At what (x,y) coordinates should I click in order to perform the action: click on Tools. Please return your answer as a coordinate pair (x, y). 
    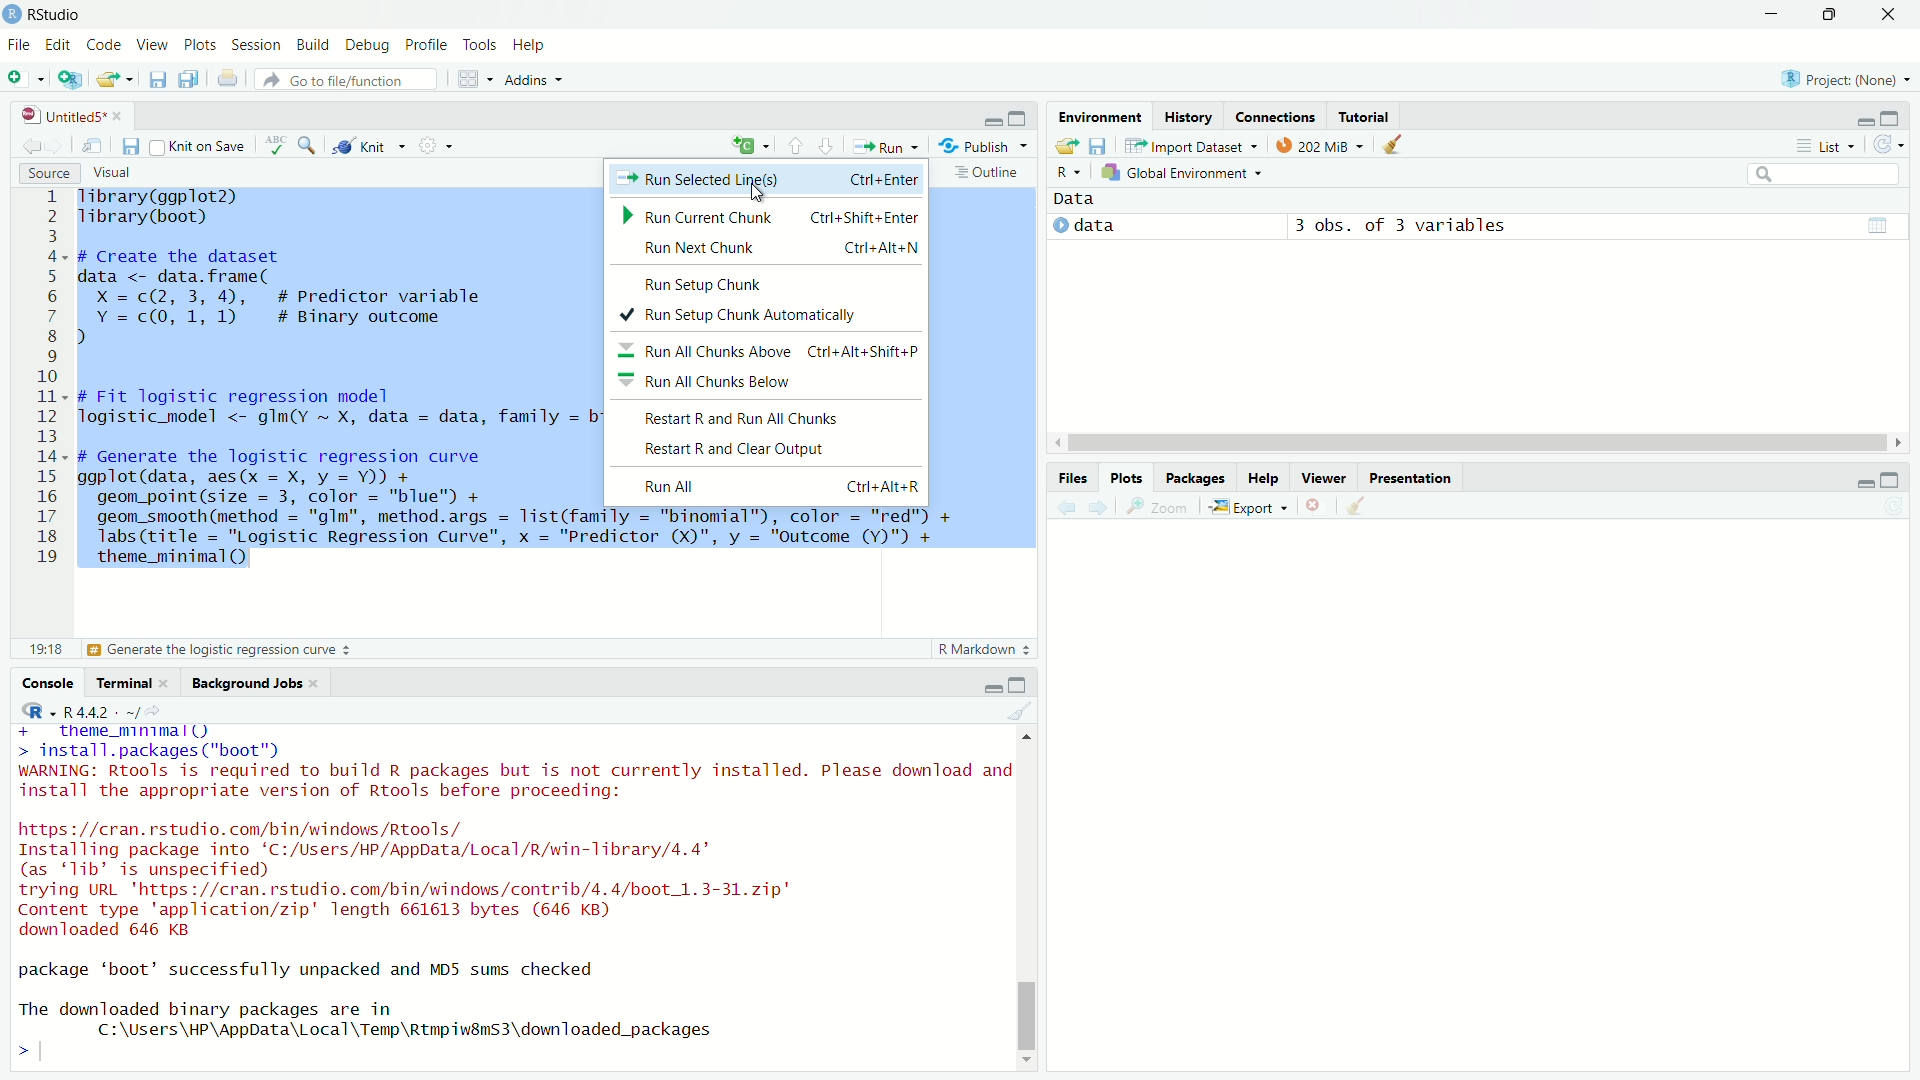
    Looking at the image, I should click on (478, 44).